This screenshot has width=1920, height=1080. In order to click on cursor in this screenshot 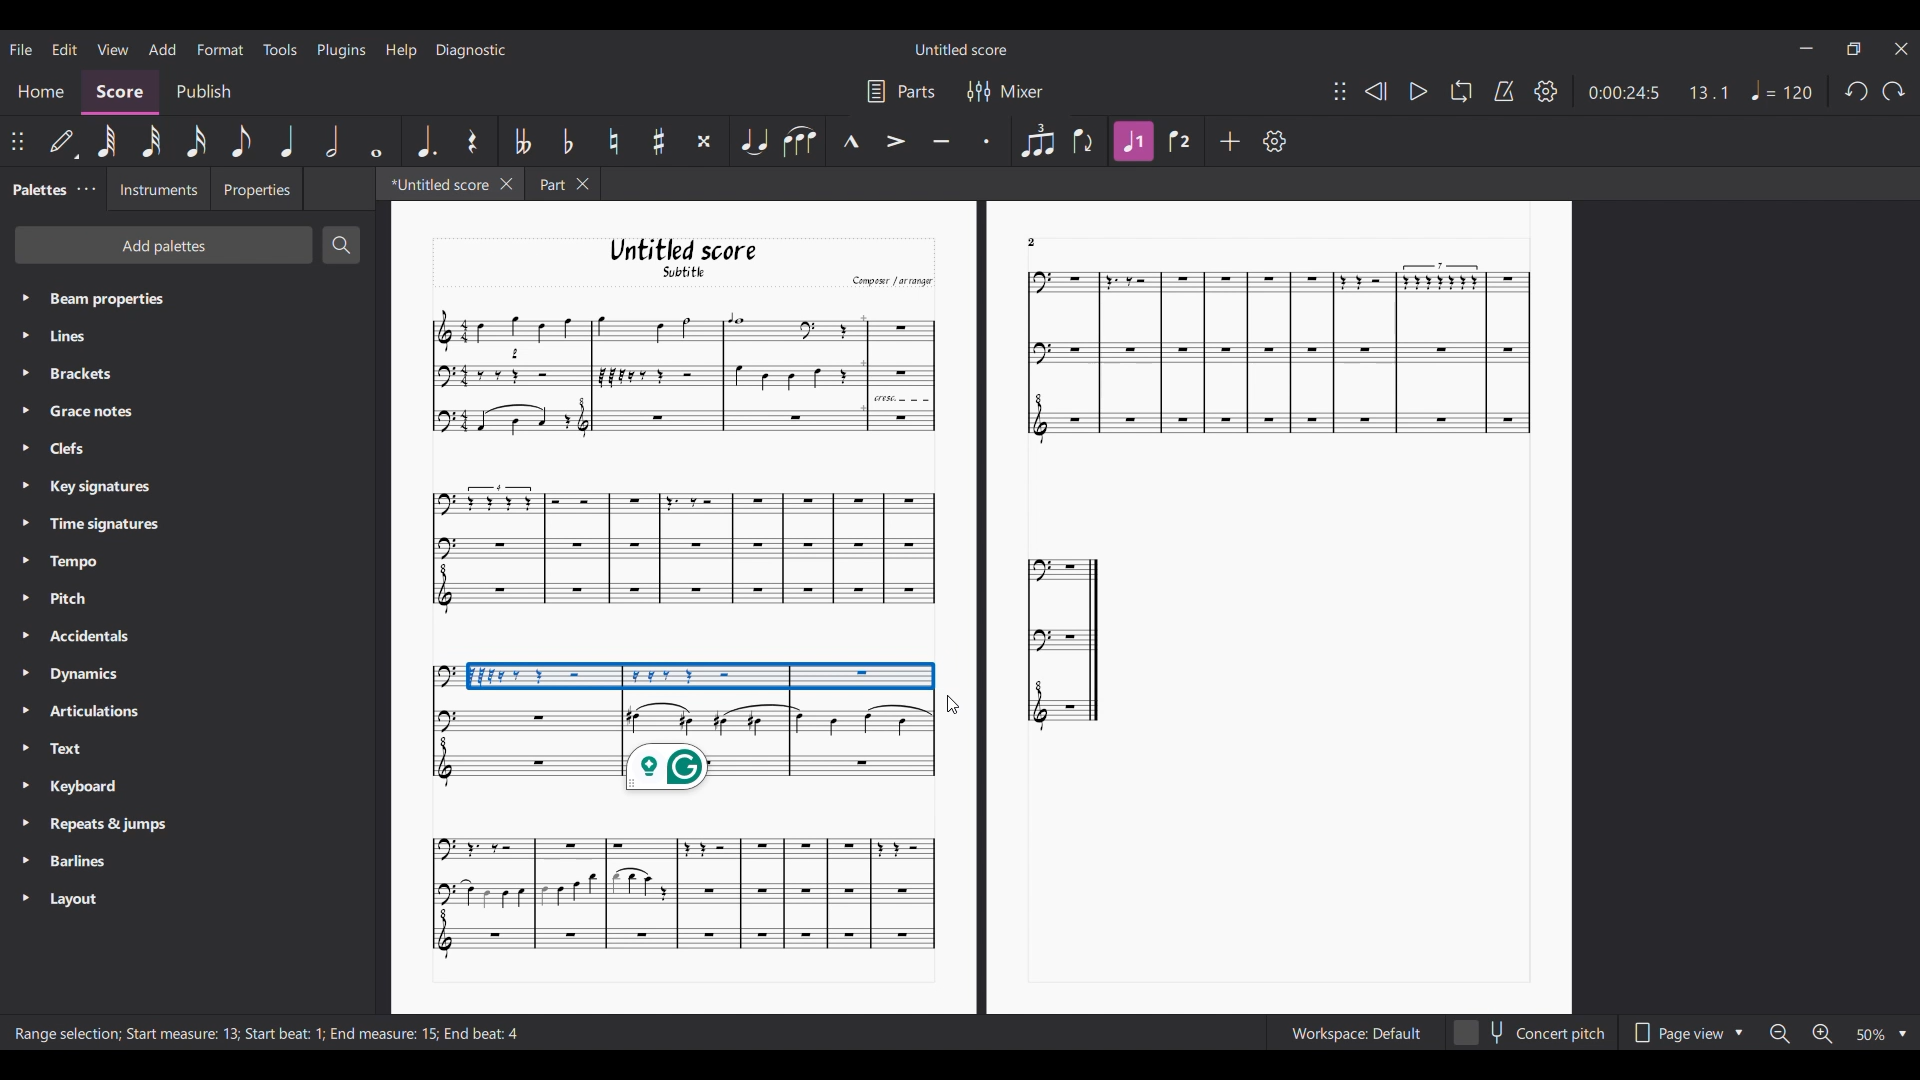, I will do `click(955, 707)`.